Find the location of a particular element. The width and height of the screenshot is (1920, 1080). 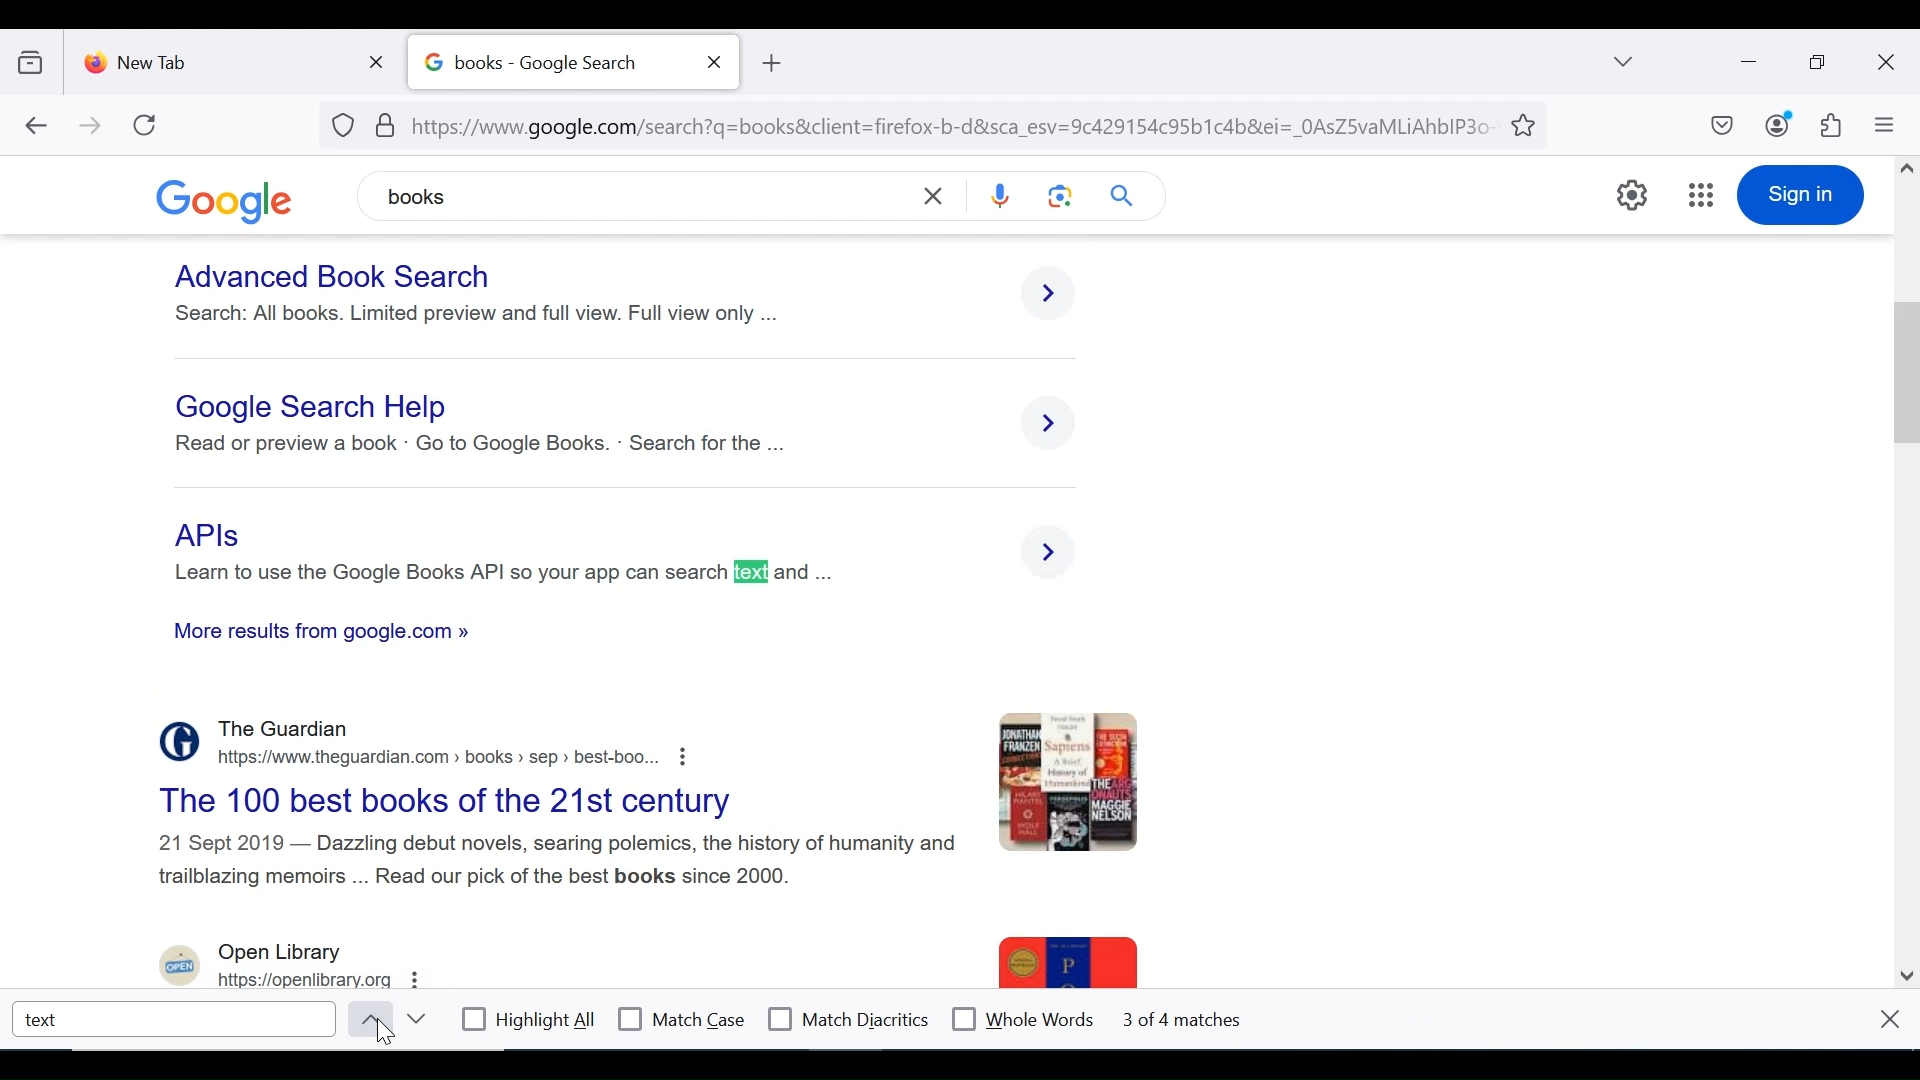

clear search is located at coordinates (936, 195).